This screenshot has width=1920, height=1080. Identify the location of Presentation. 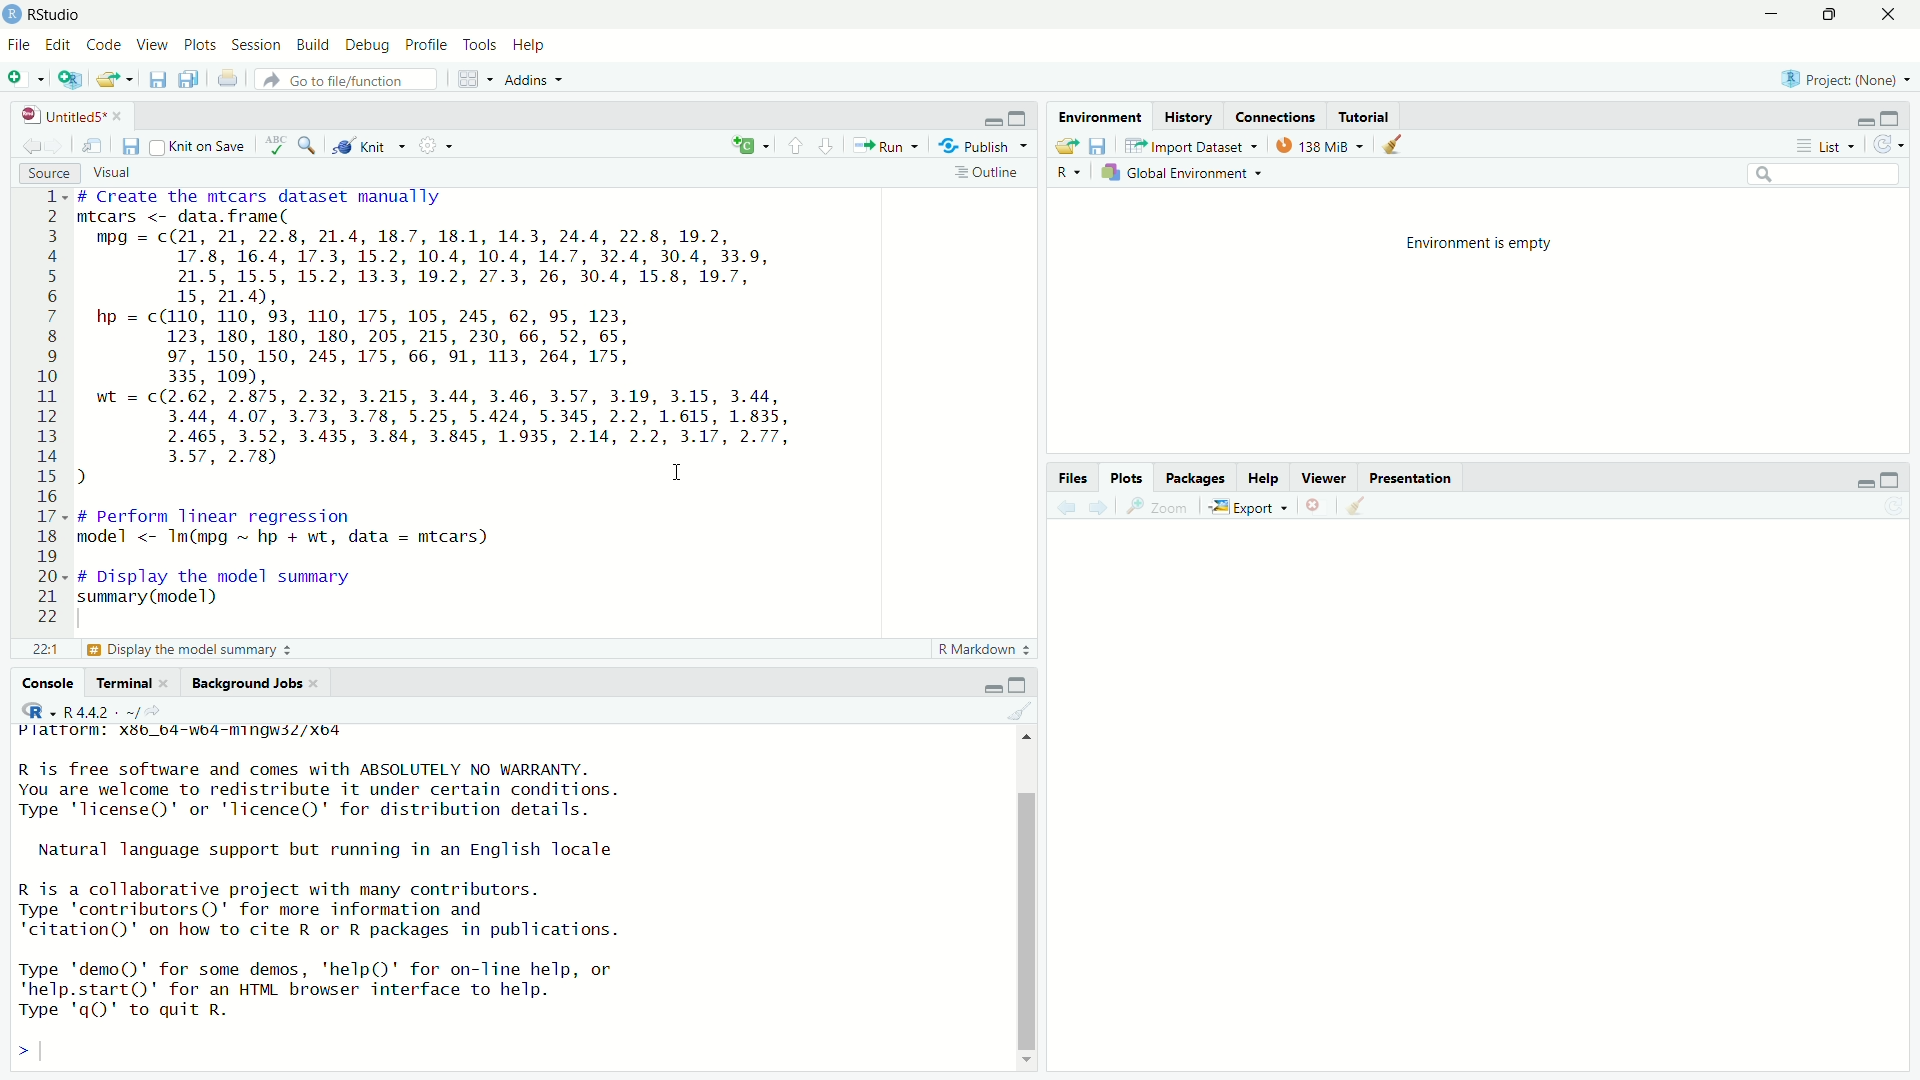
(1411, 479).